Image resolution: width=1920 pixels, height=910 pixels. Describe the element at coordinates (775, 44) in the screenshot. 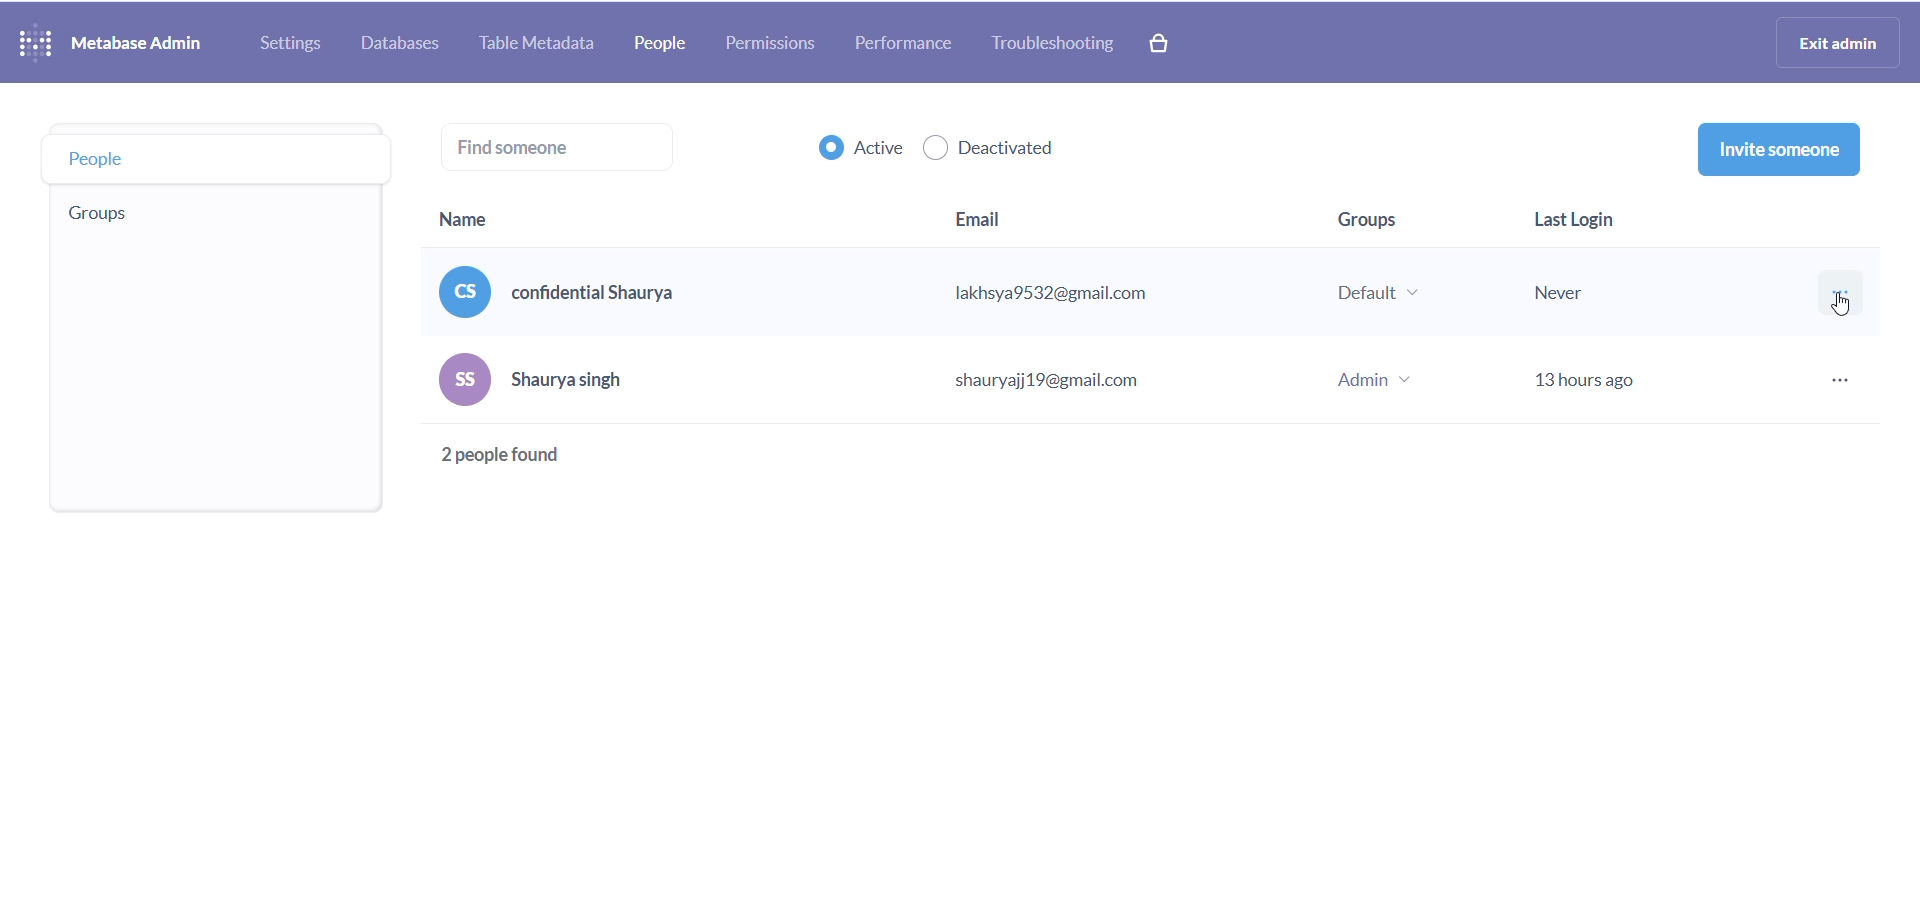

I see `permissions` at that location.